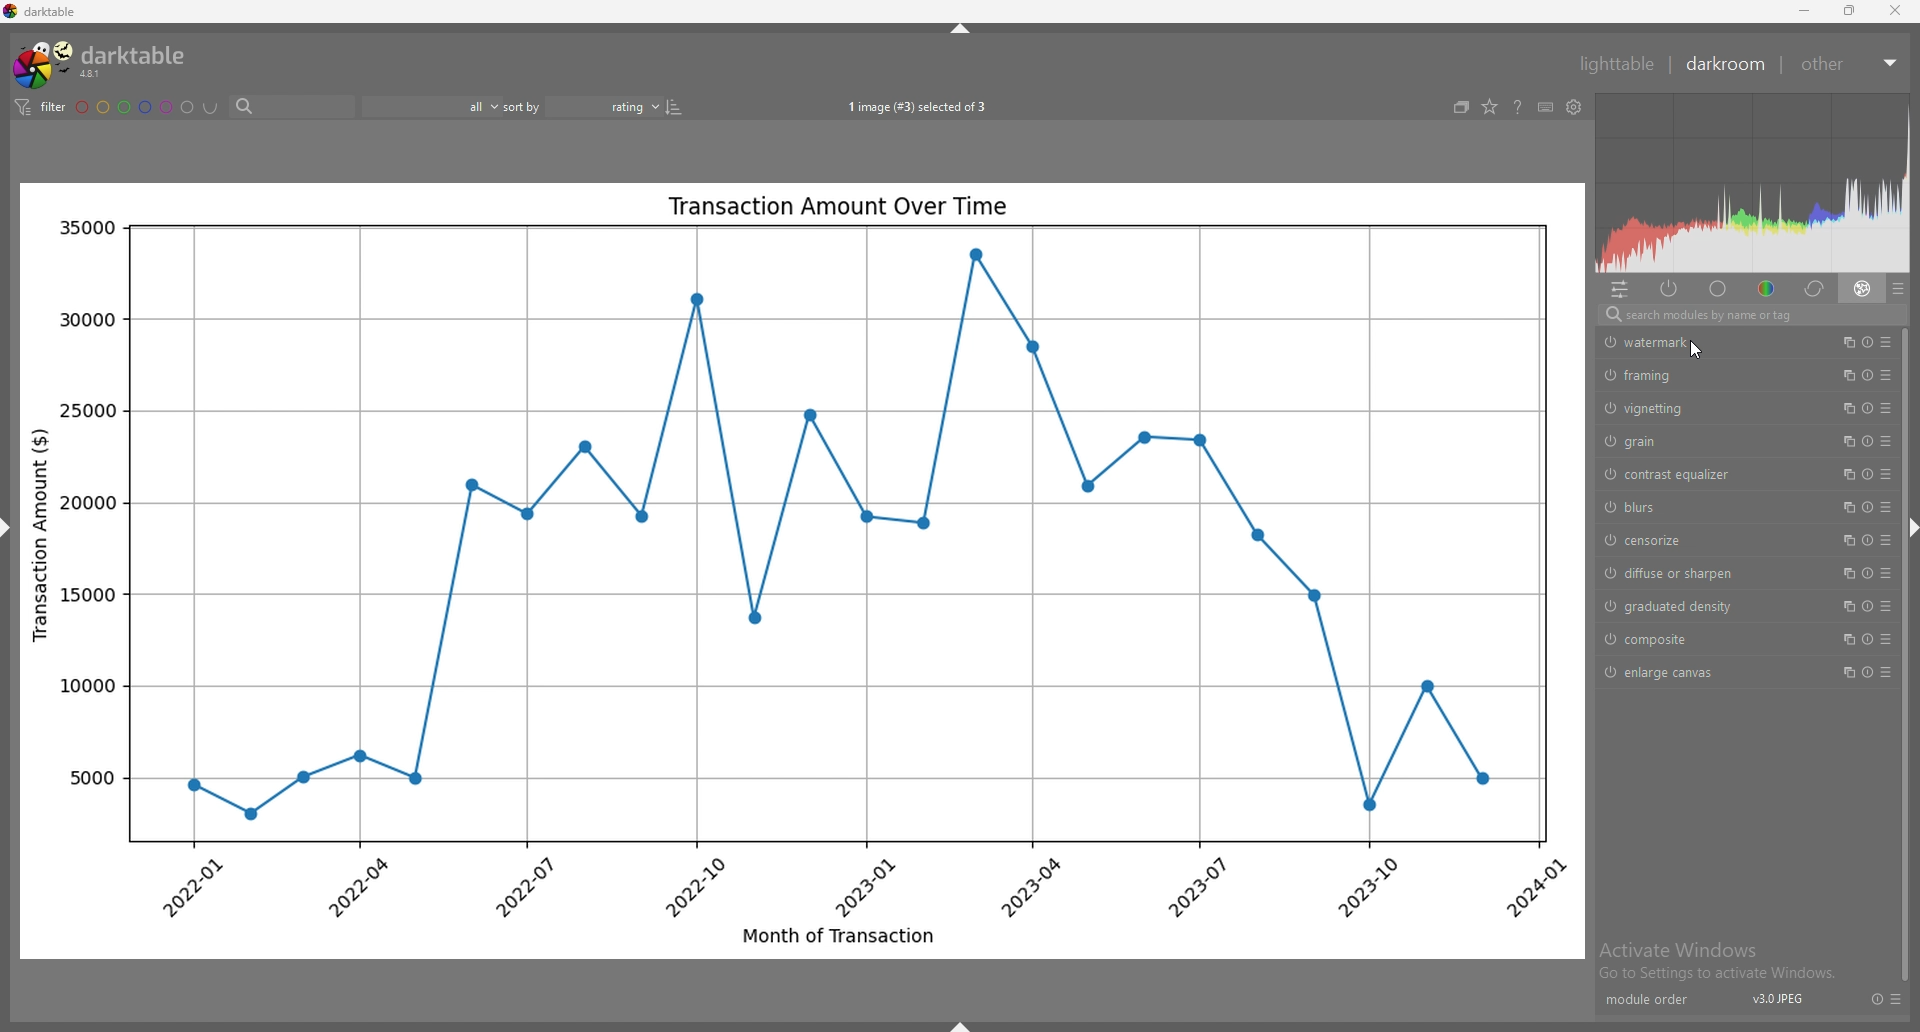 The image size is (1920, 1032). I want to click on reset, so click(1867, 375).